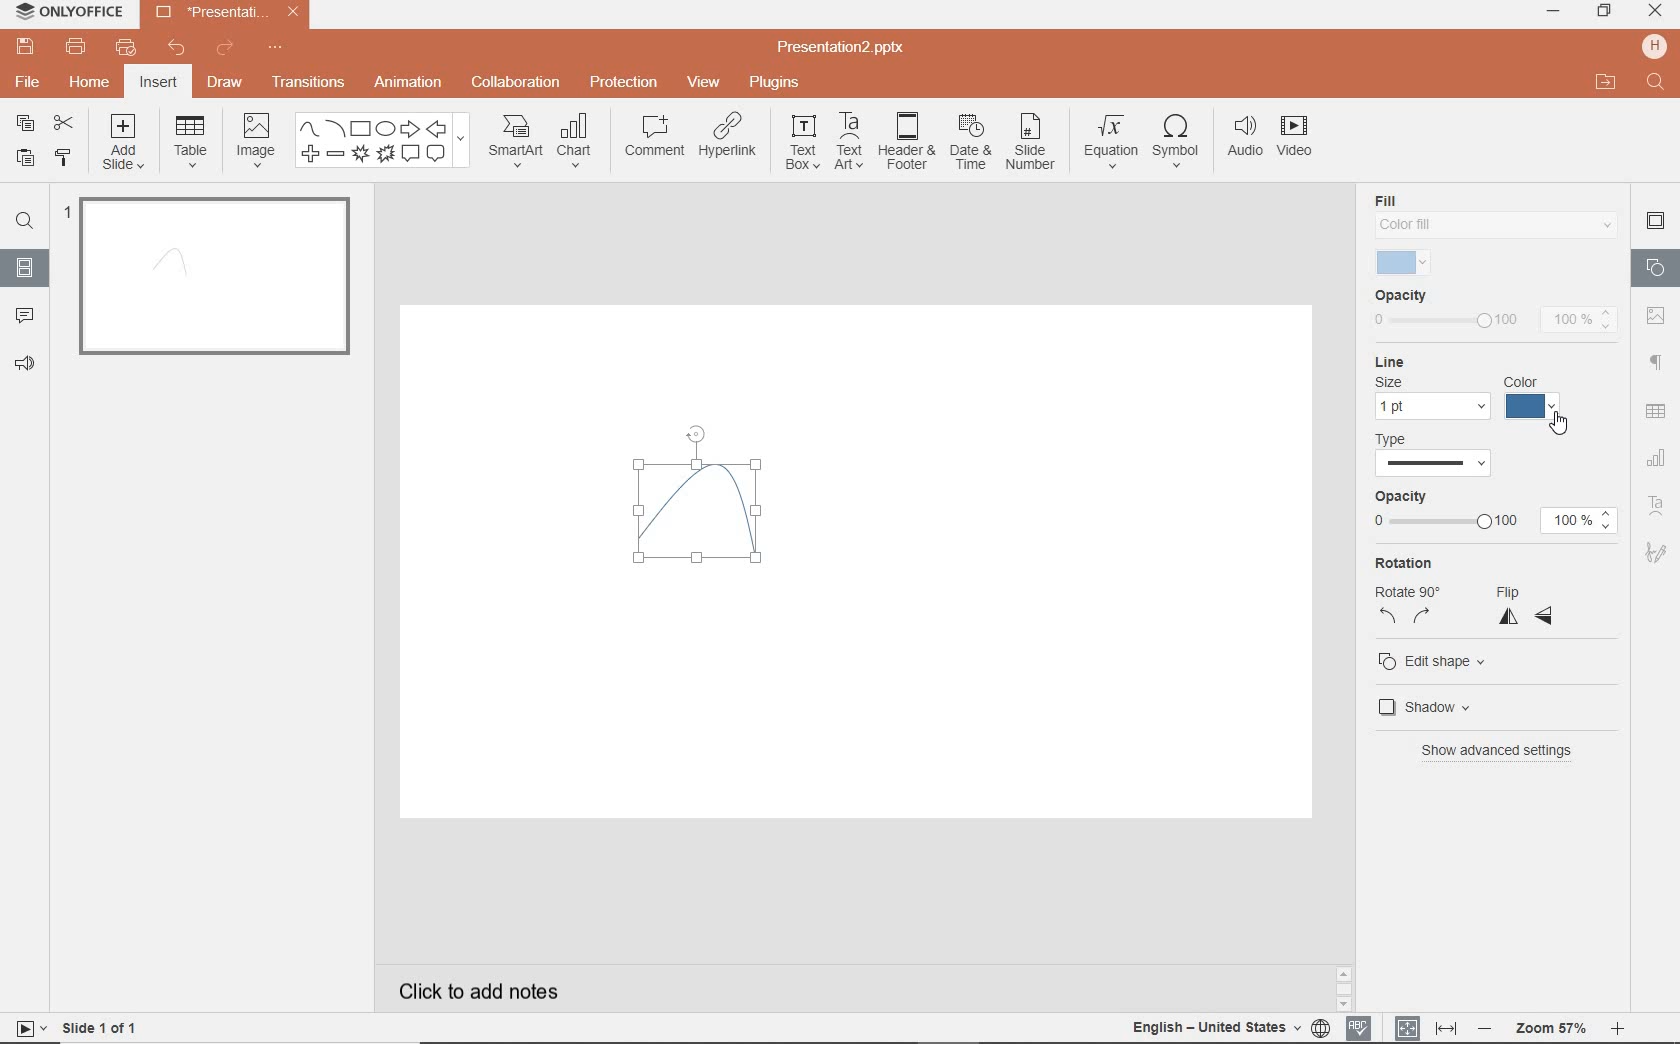  What do you see at coordinates (1658, 506) in the screenshot?
I see `TEXT ART SETTINGS` at bounding box center [1658, 506].